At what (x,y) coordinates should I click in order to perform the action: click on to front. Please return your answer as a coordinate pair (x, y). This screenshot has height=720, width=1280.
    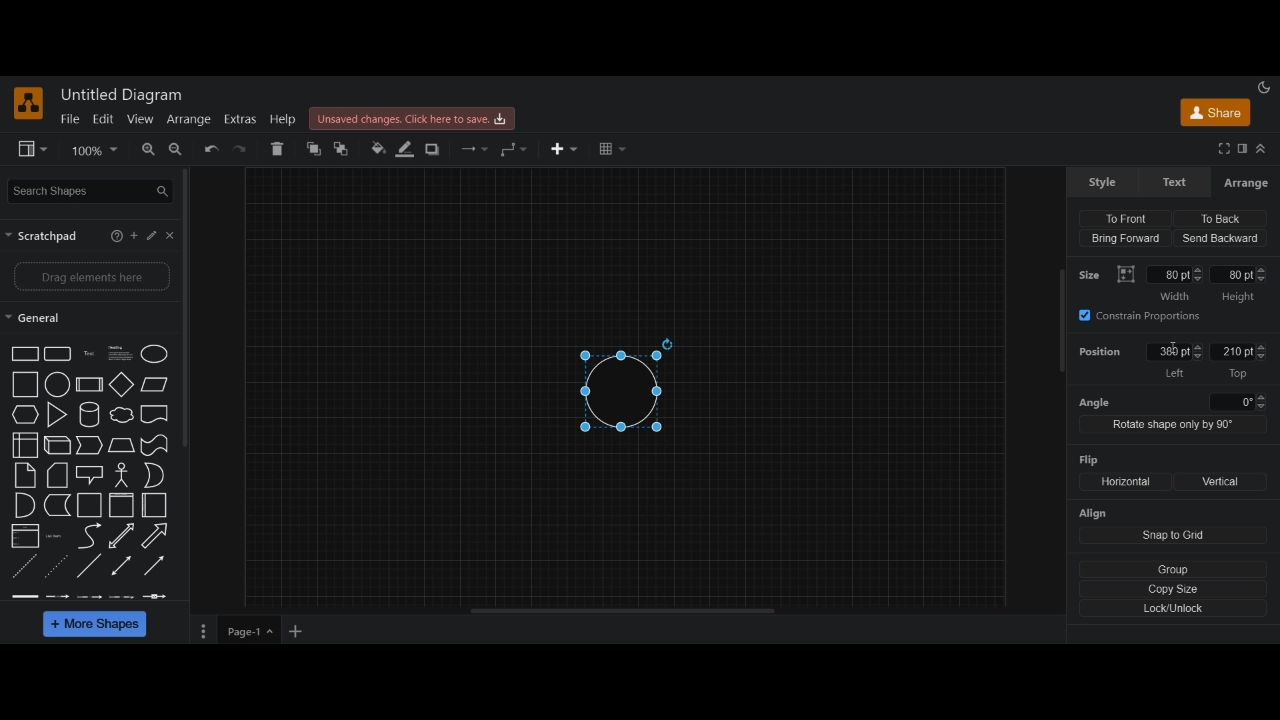
    Looking at the image, I should click on (1130, 215).